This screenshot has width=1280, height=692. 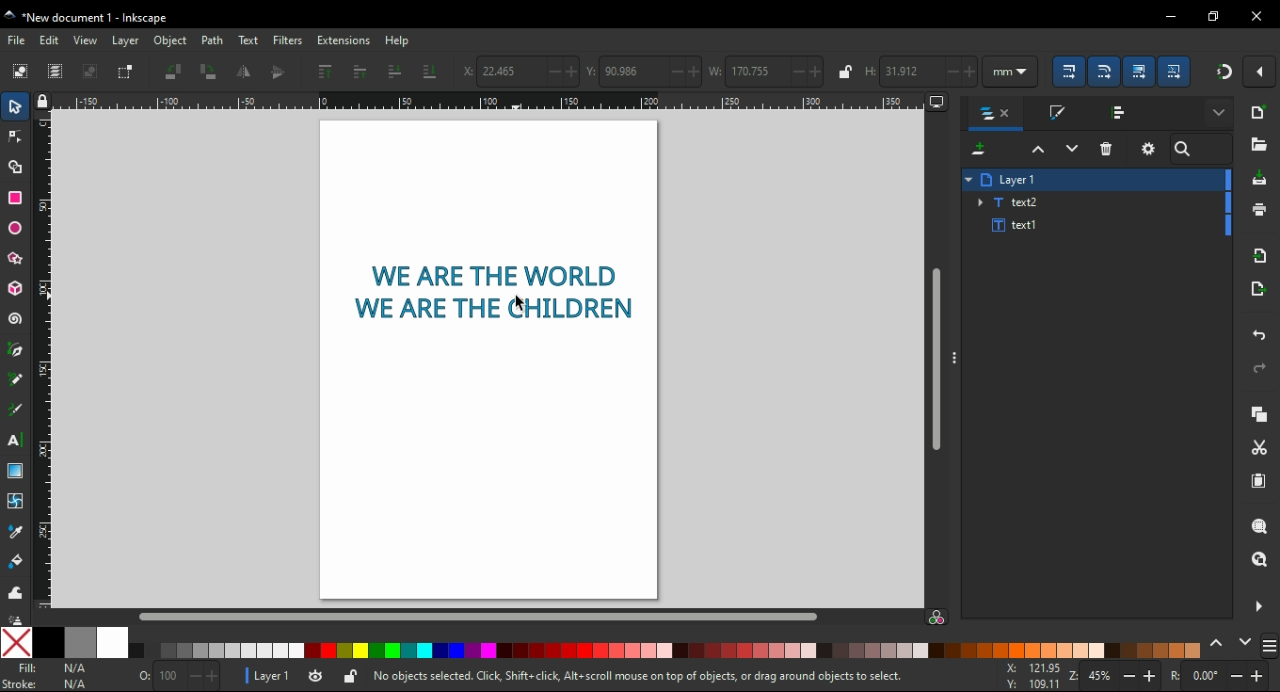 I want to click on move gradients along with the objects, so click(x=1141, y=71).